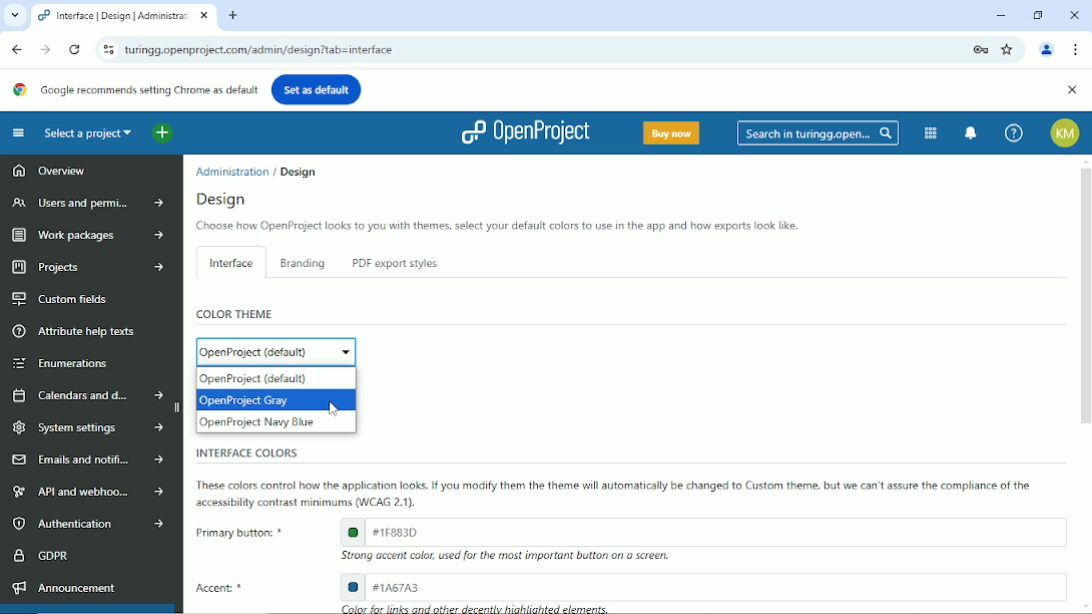 This screenshot has width=1092, height=614. I want to click on Buy now, so click(670, 132).